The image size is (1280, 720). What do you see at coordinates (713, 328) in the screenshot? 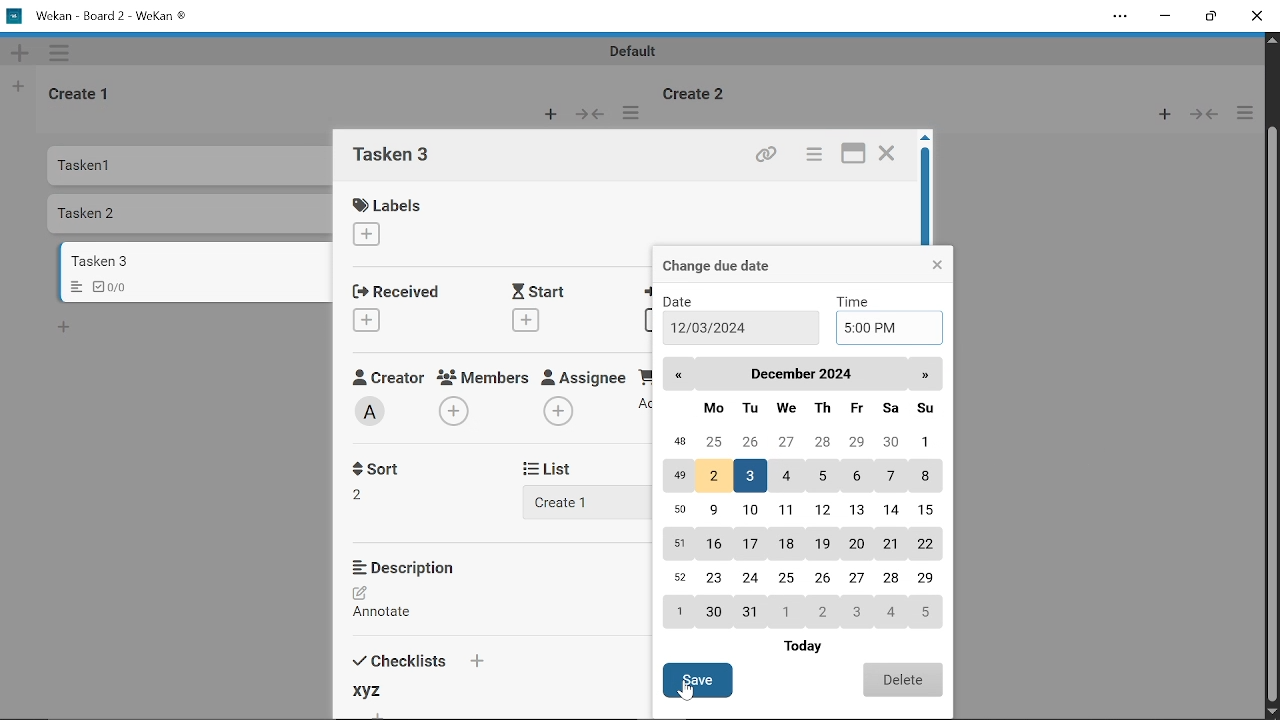
I see `12/03/2024` at bounding box center [713, 328].